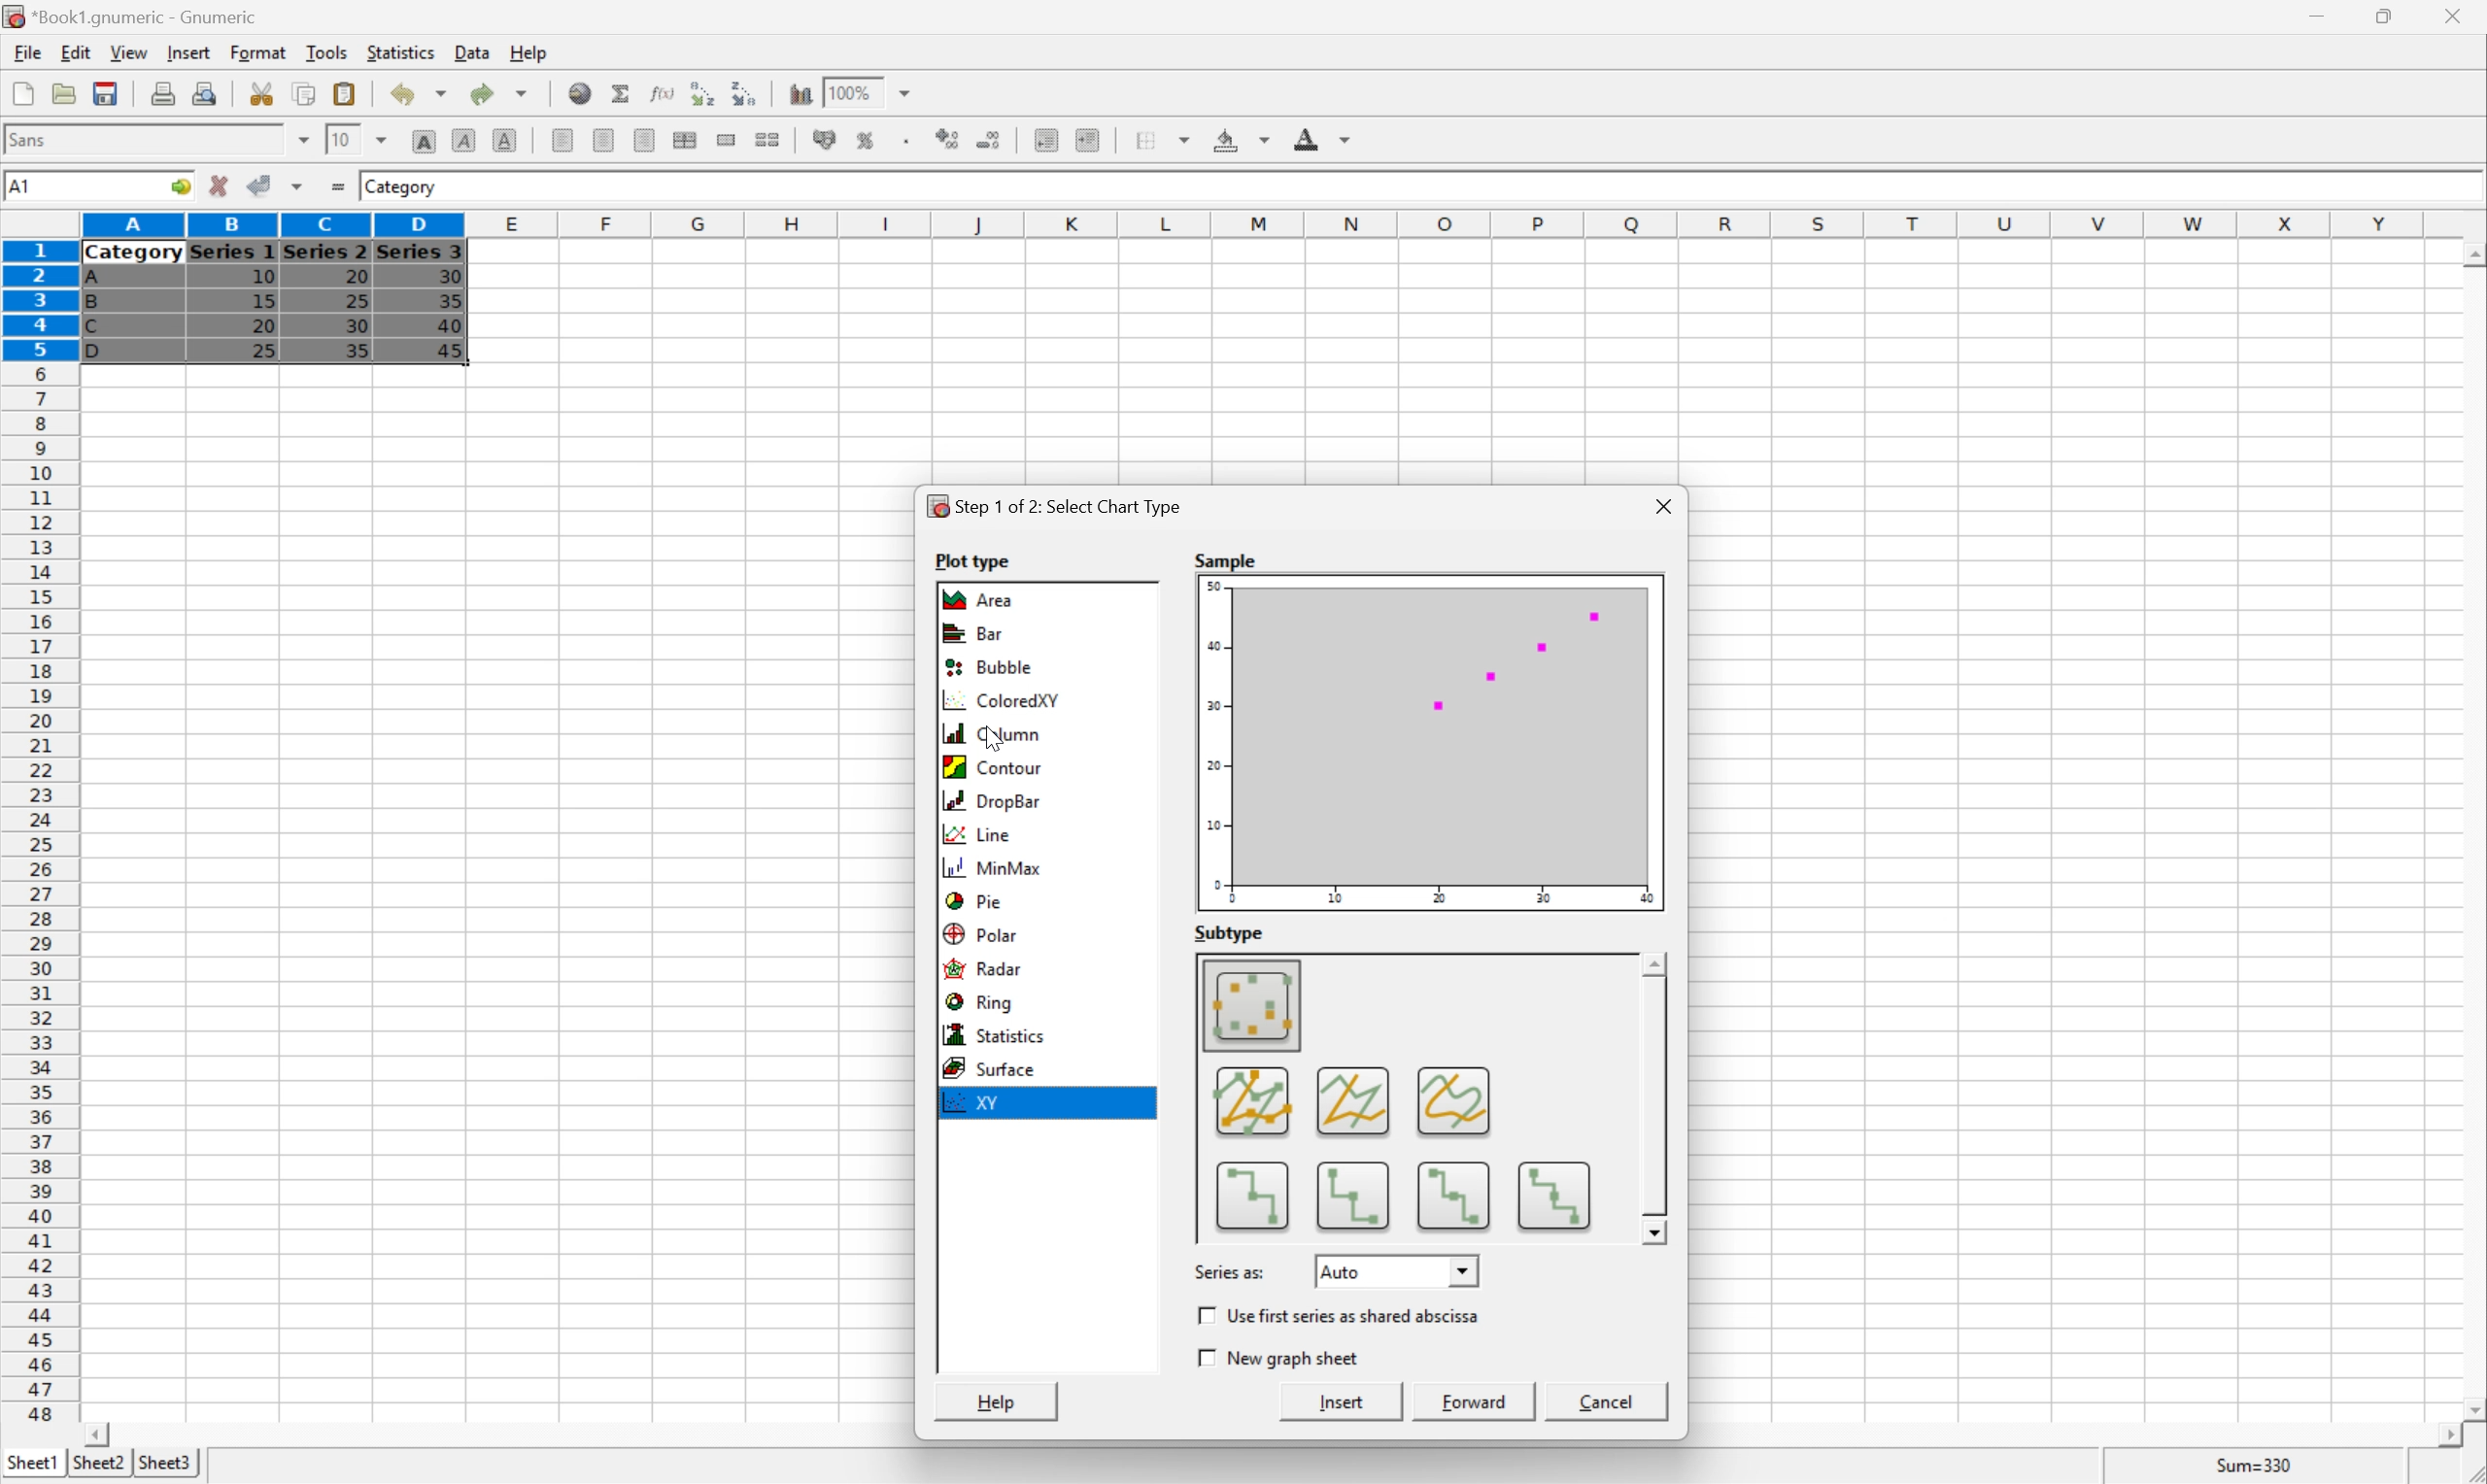  Describe the element at coordinates (812, 112) in the screenshot. I see `Cursor` at that location.